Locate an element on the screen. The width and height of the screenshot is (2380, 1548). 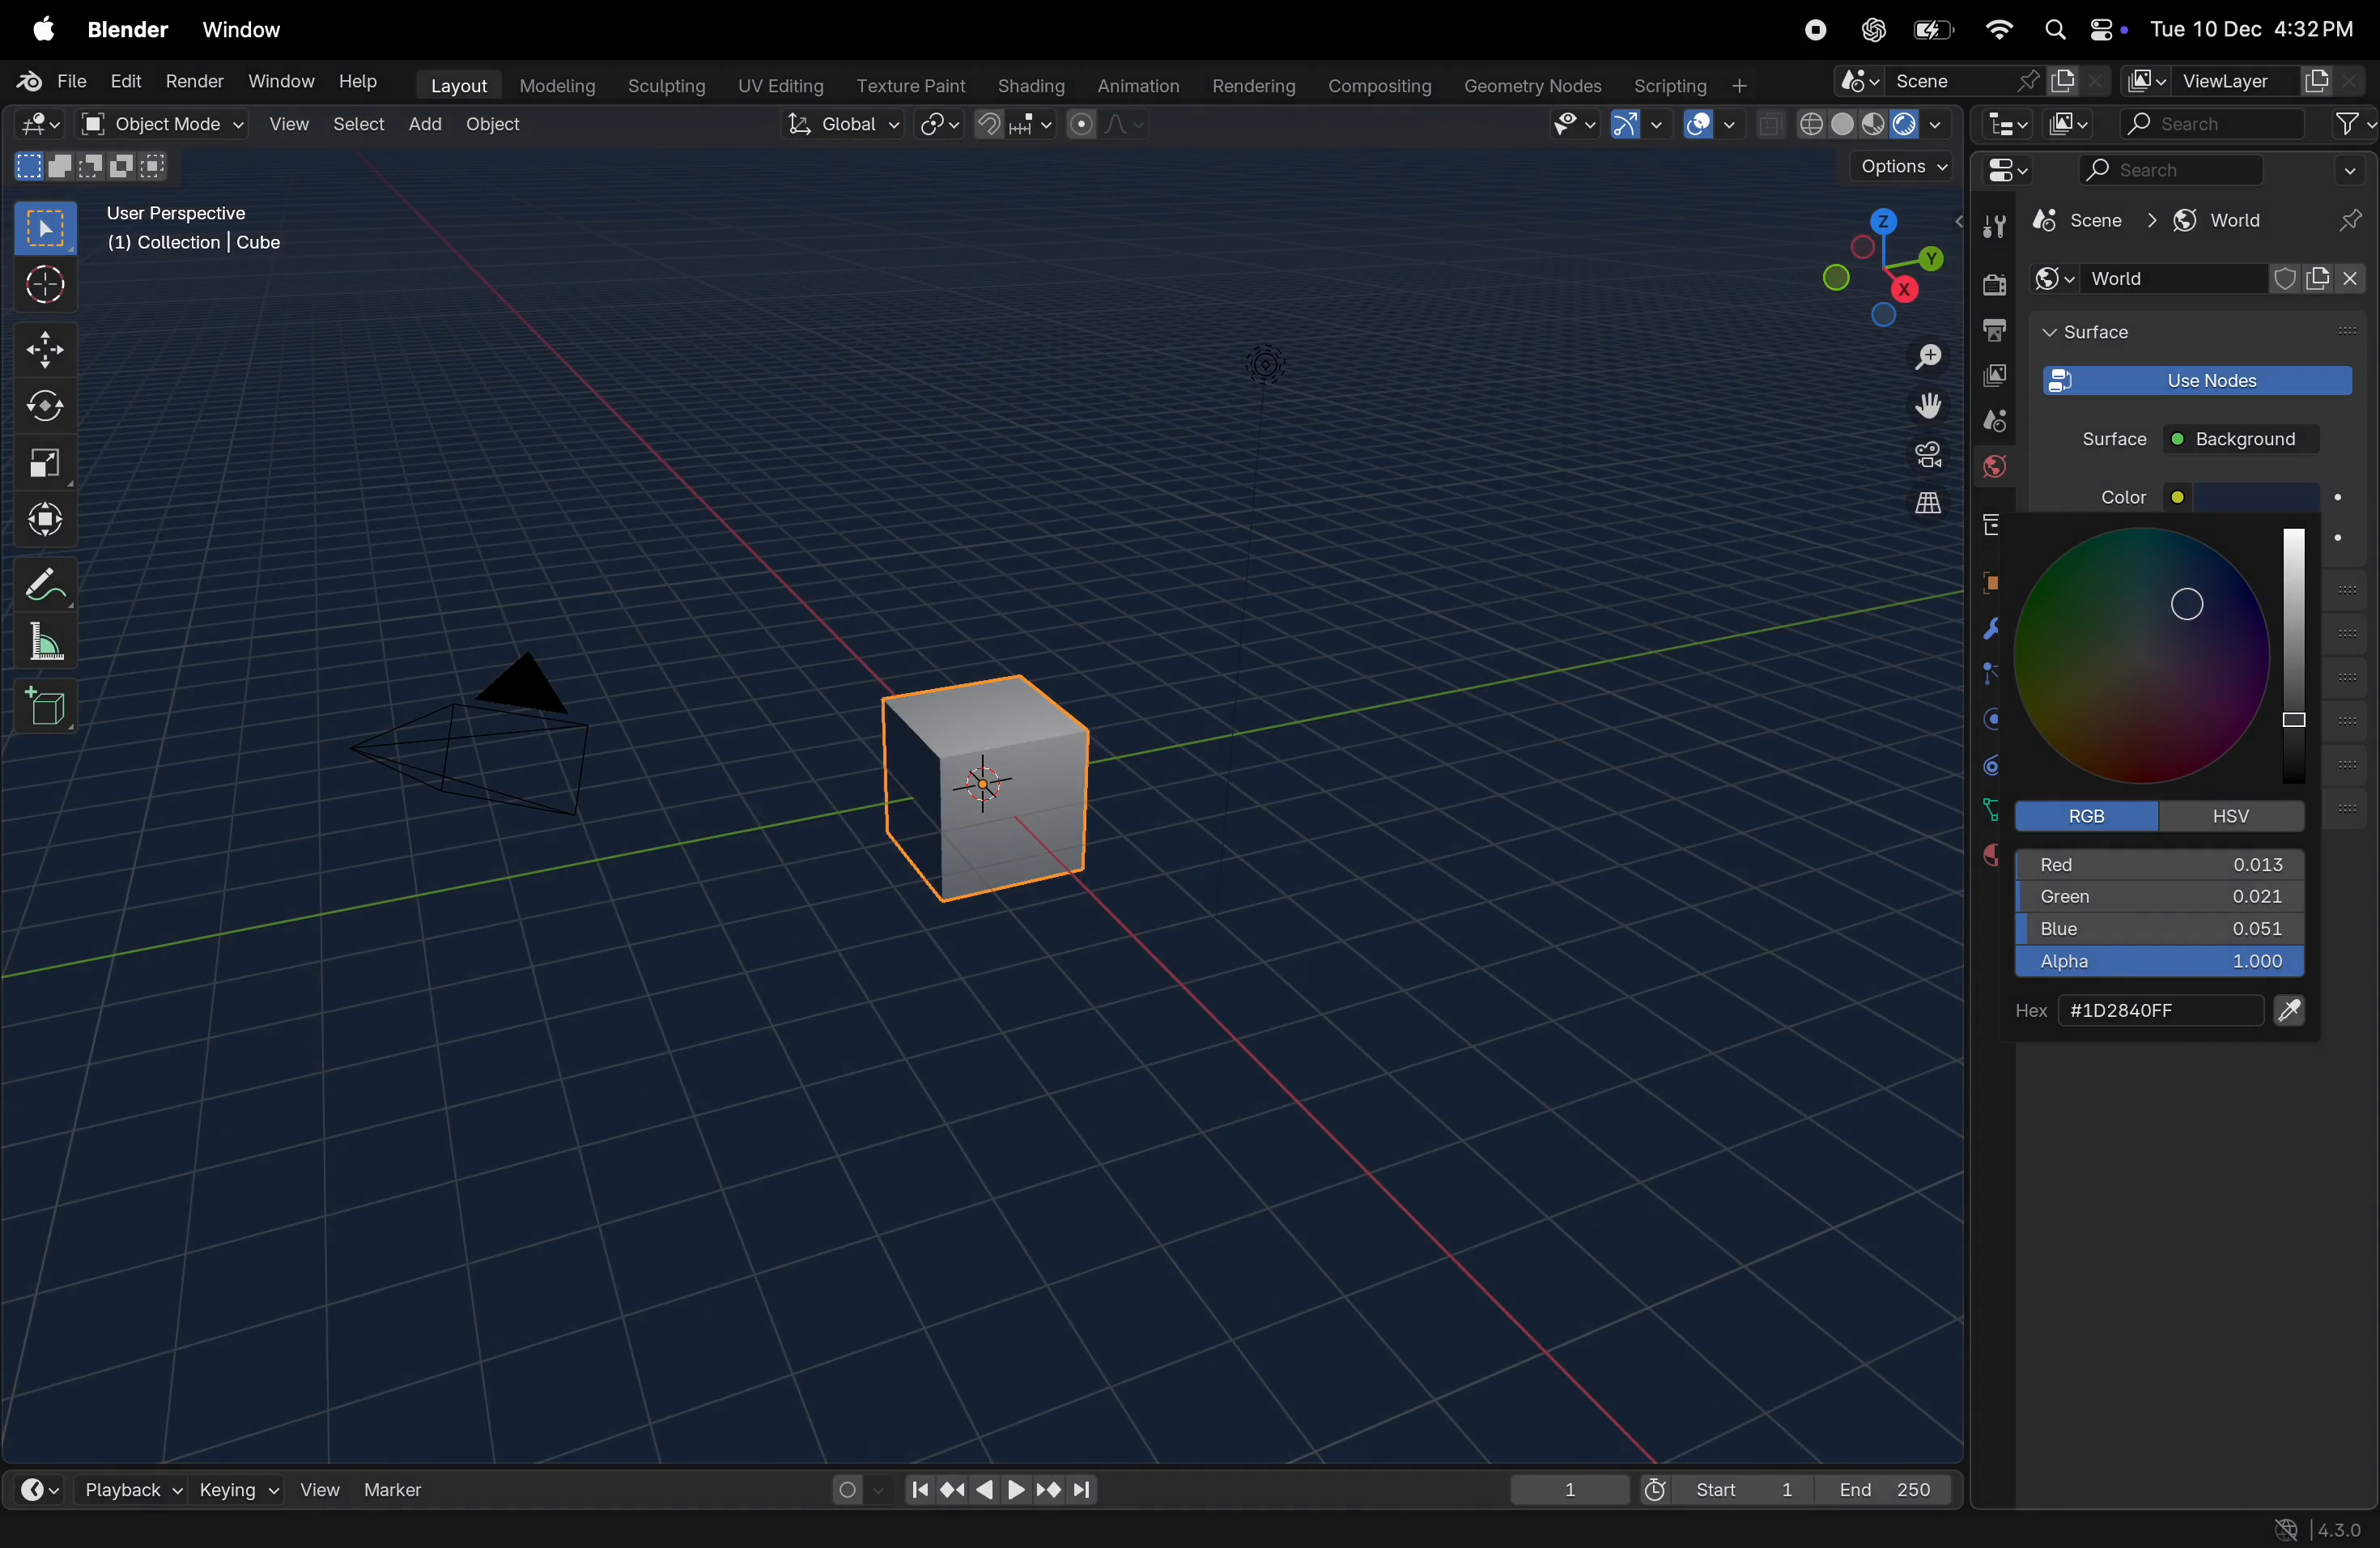
move the view is located at coordinates (1921, 405).